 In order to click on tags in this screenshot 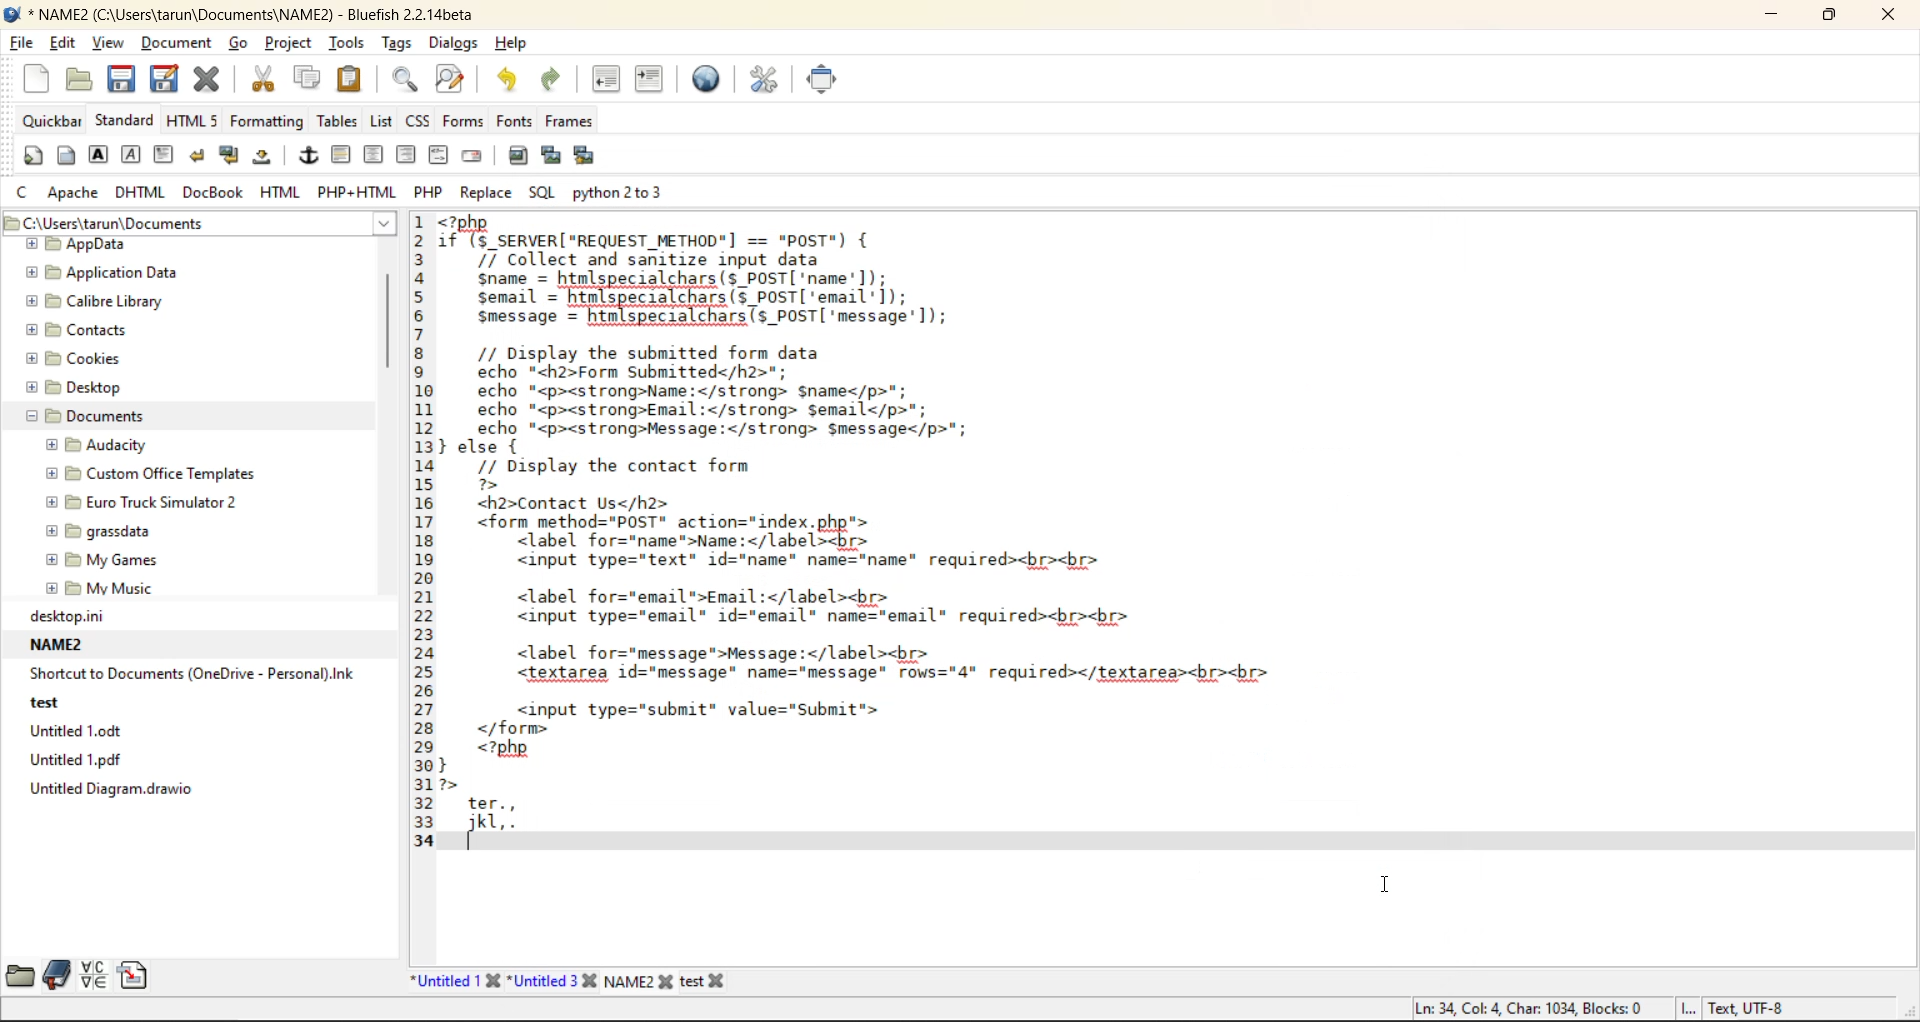, I will do `click(397, 42)`.